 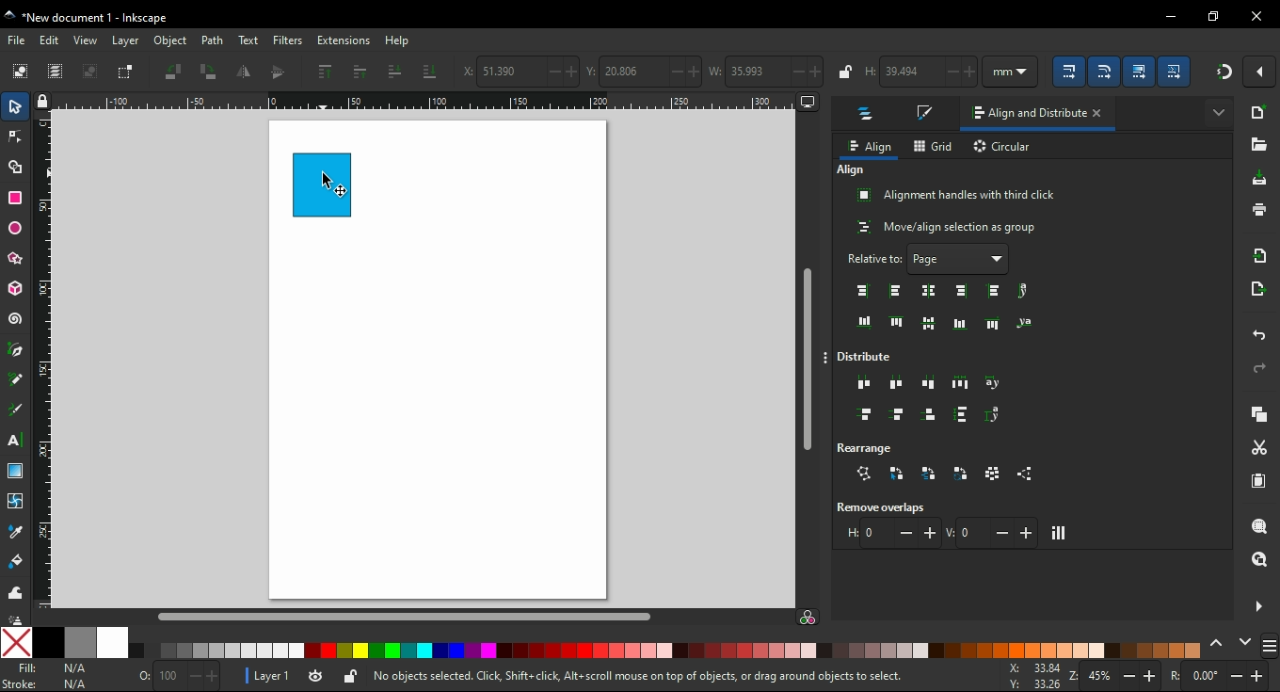 What do you see at coordinates (1261, 72) in the screenshot?
I see `snap options` at bounding box center [1261, 72].